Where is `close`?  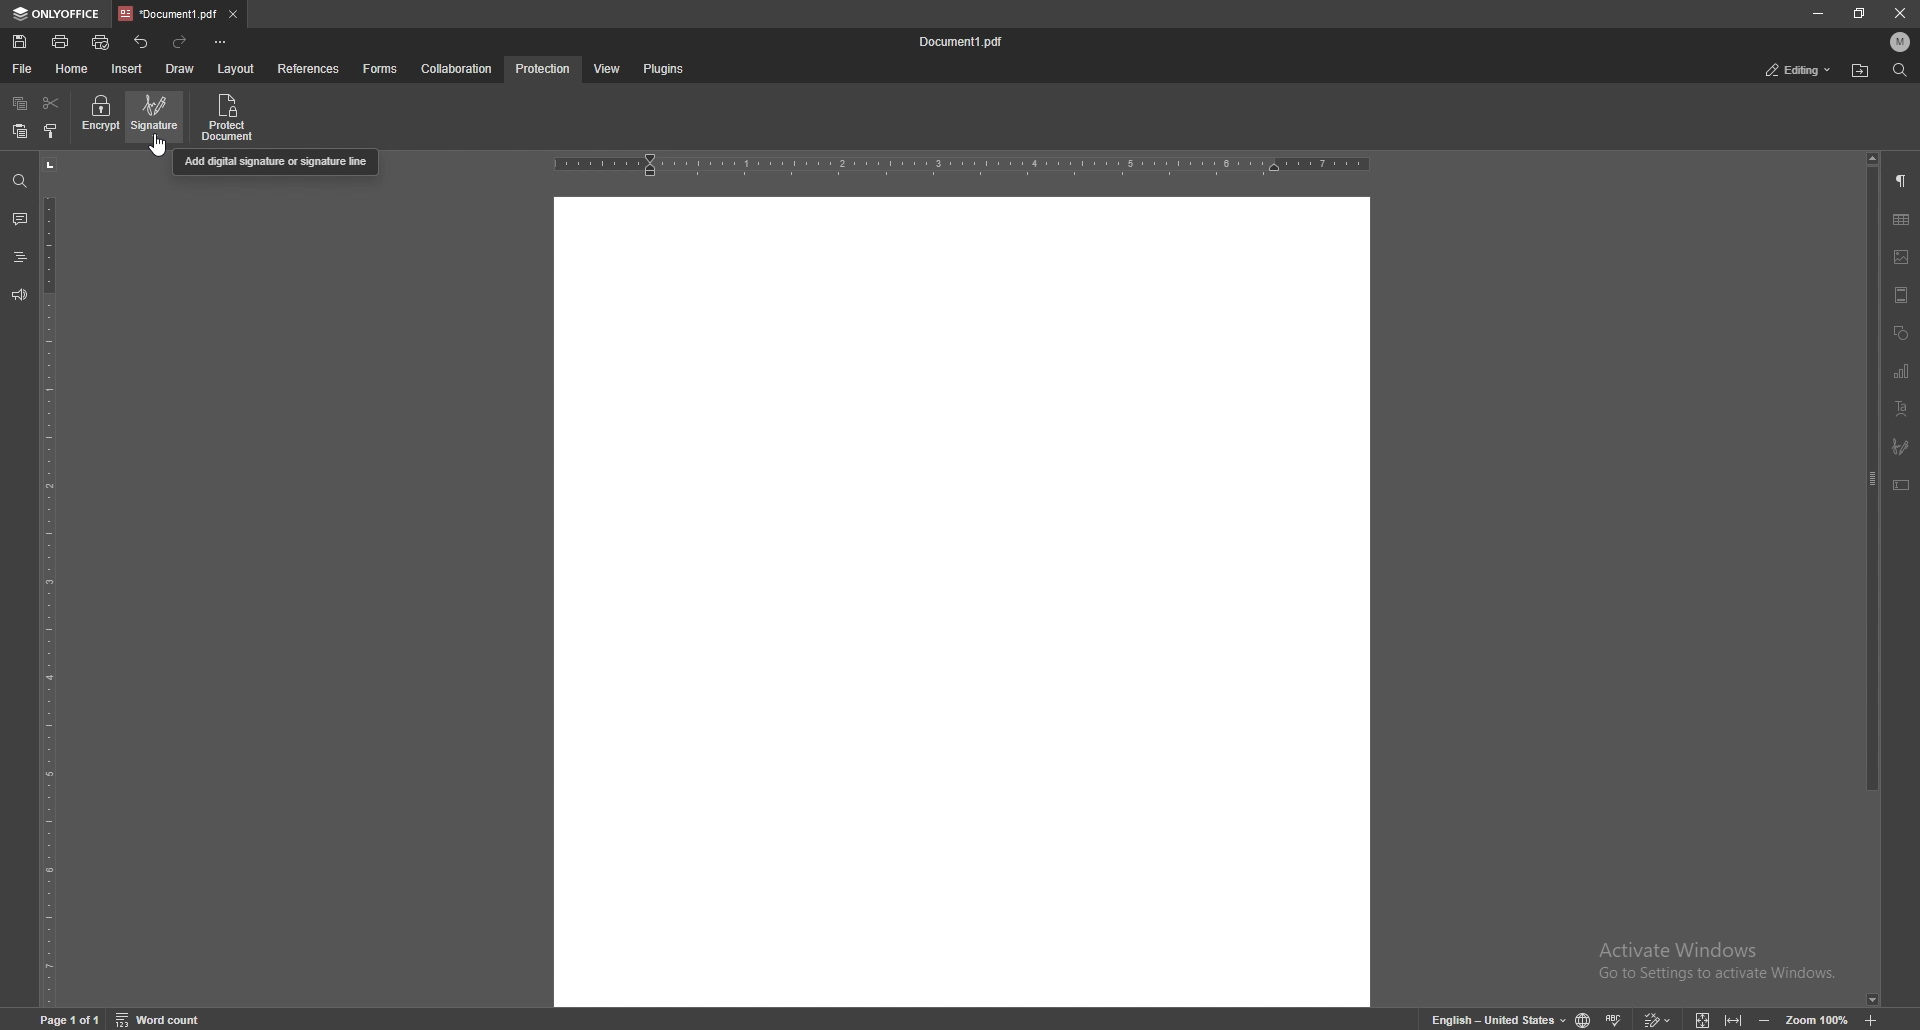 close is located at coordinates (1901, 10).